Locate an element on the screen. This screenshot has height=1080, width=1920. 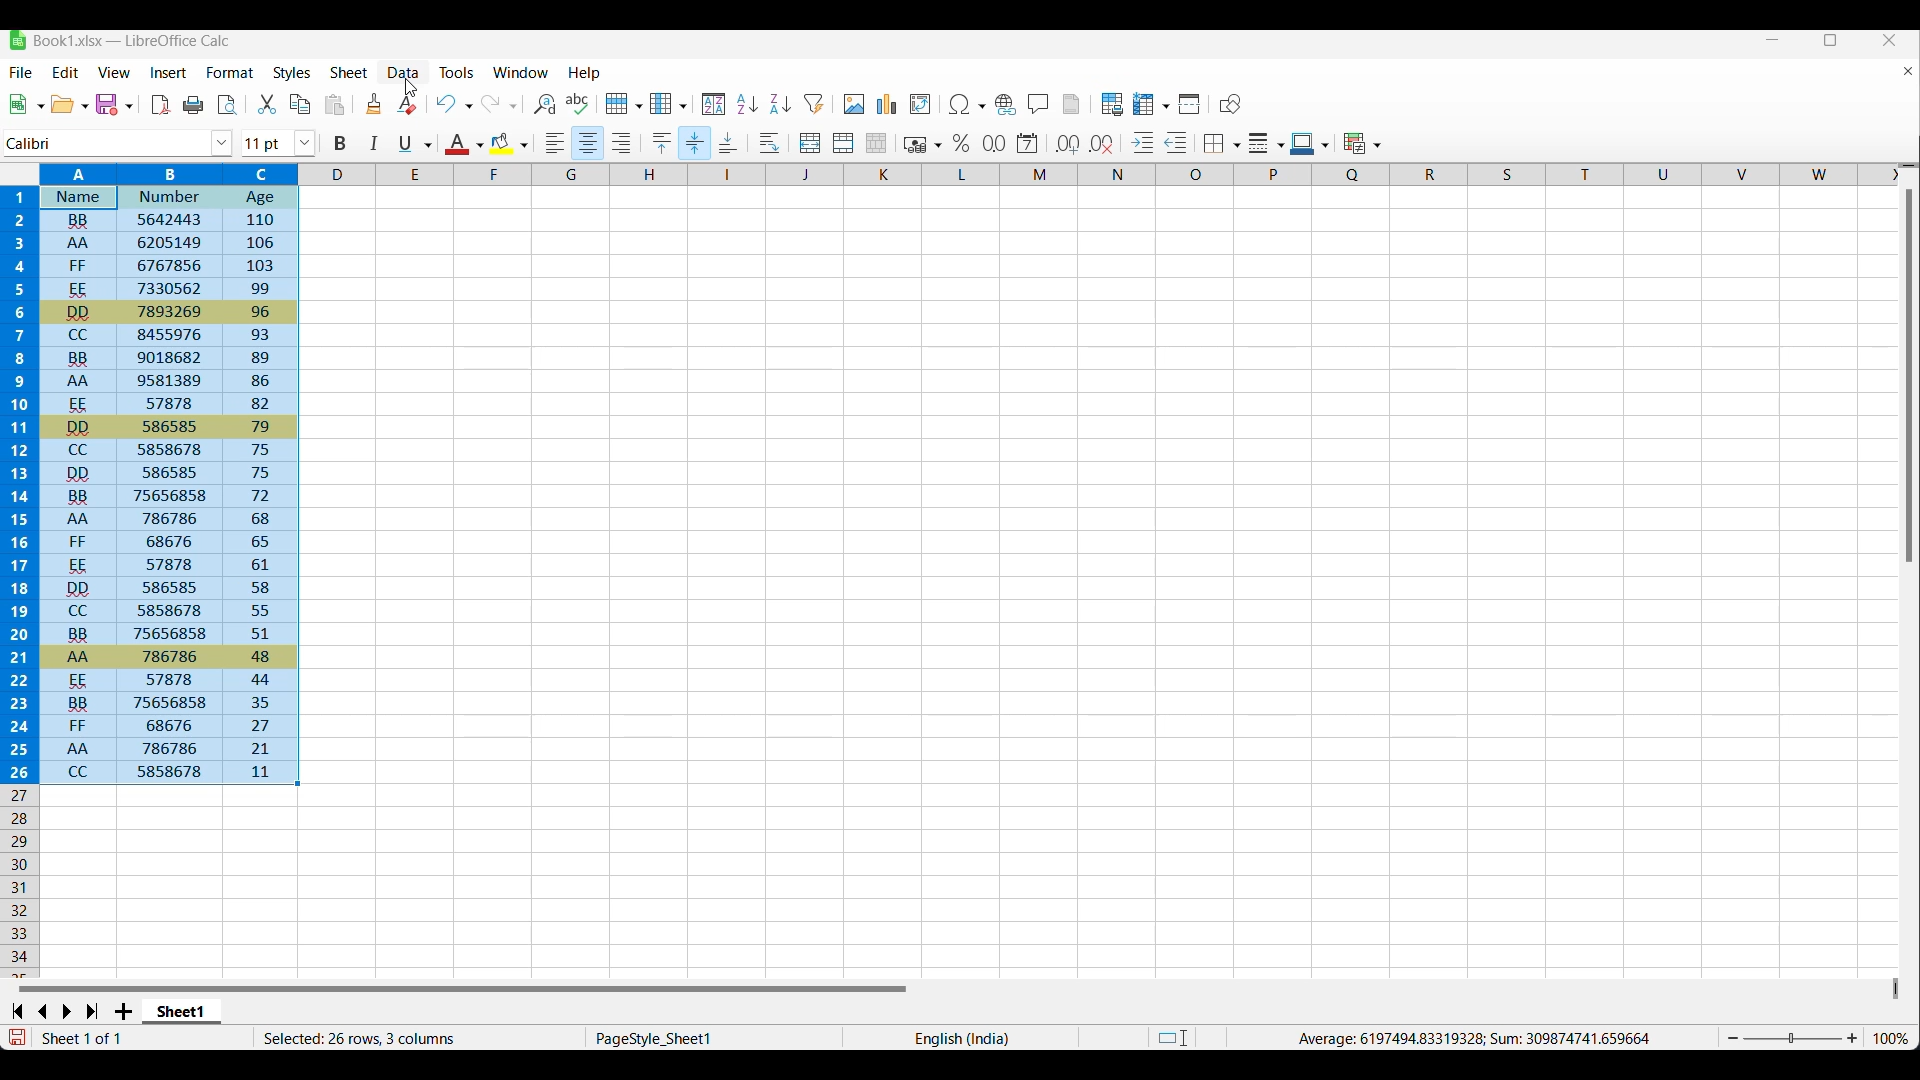
Current zoom factor is located at coordinates (1891, 1038).